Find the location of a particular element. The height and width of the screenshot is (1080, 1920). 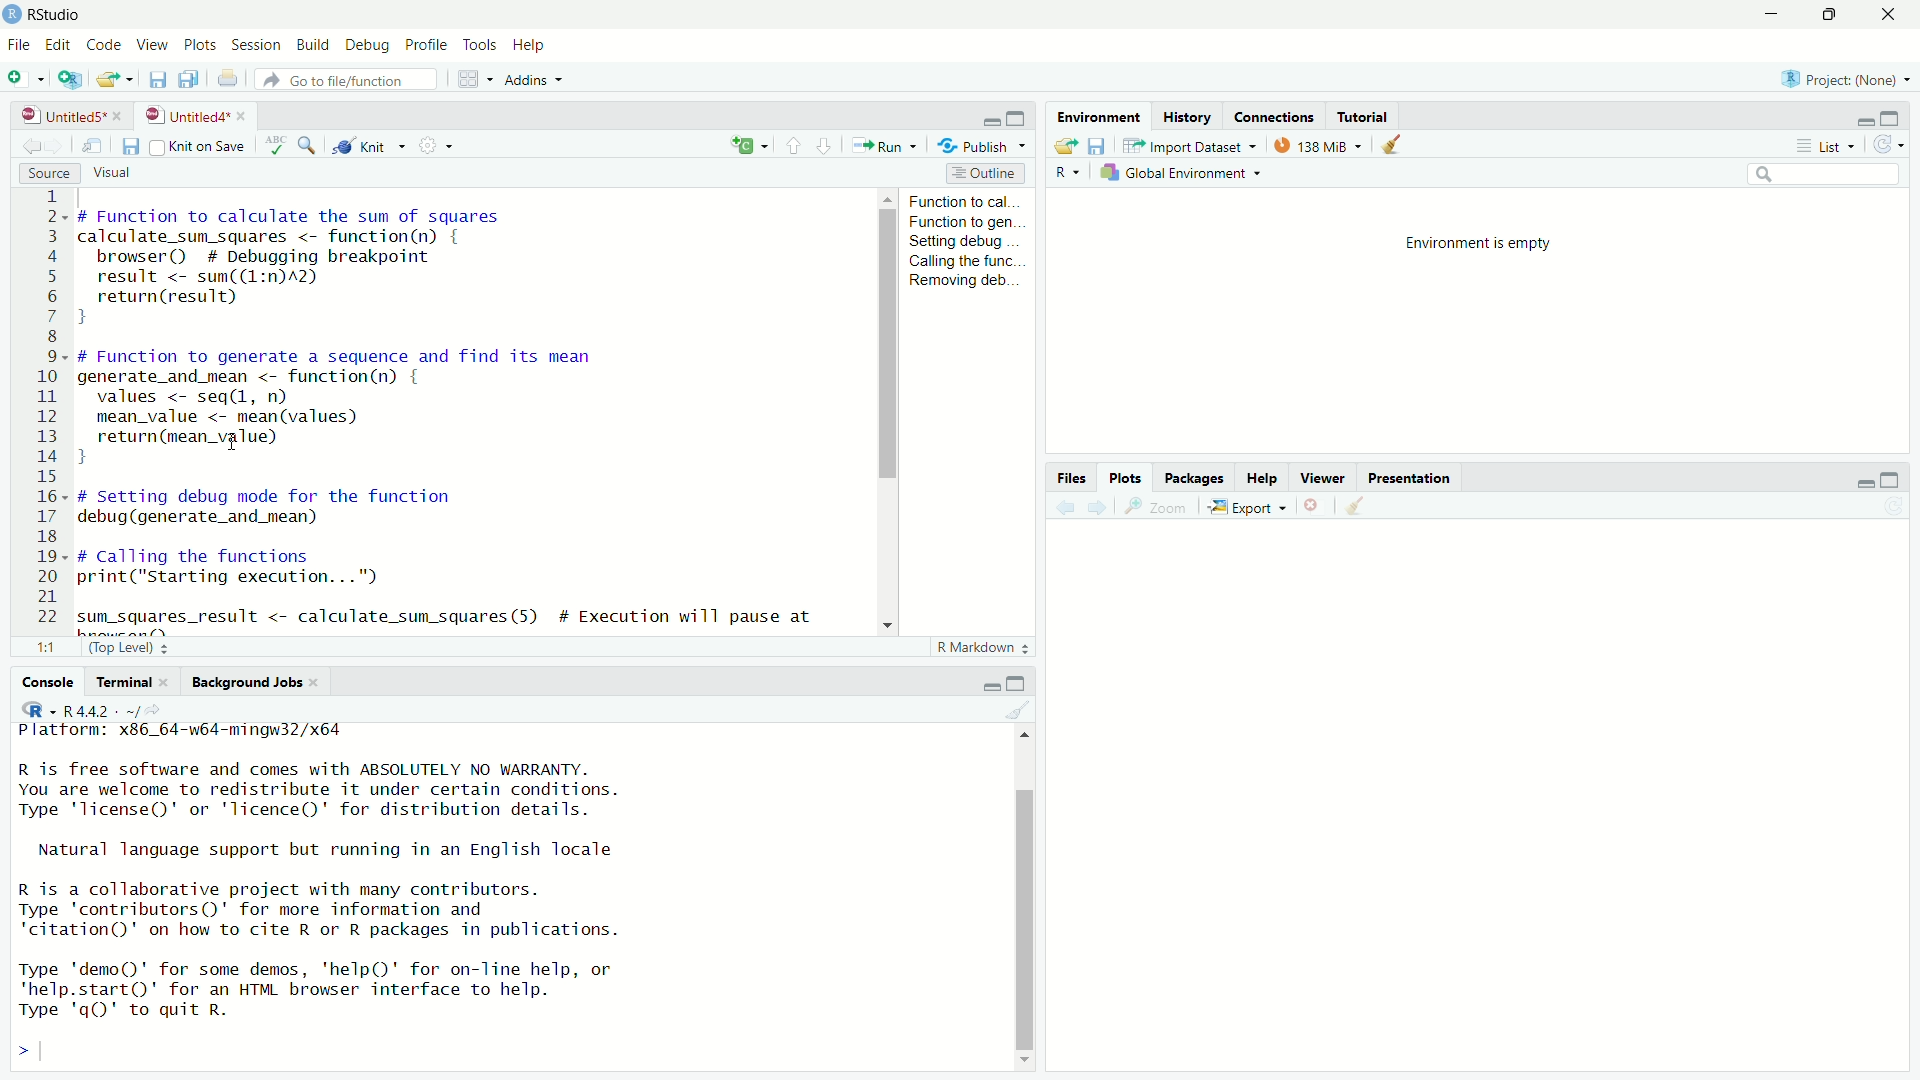

edit is located at coordinates (59, 46).